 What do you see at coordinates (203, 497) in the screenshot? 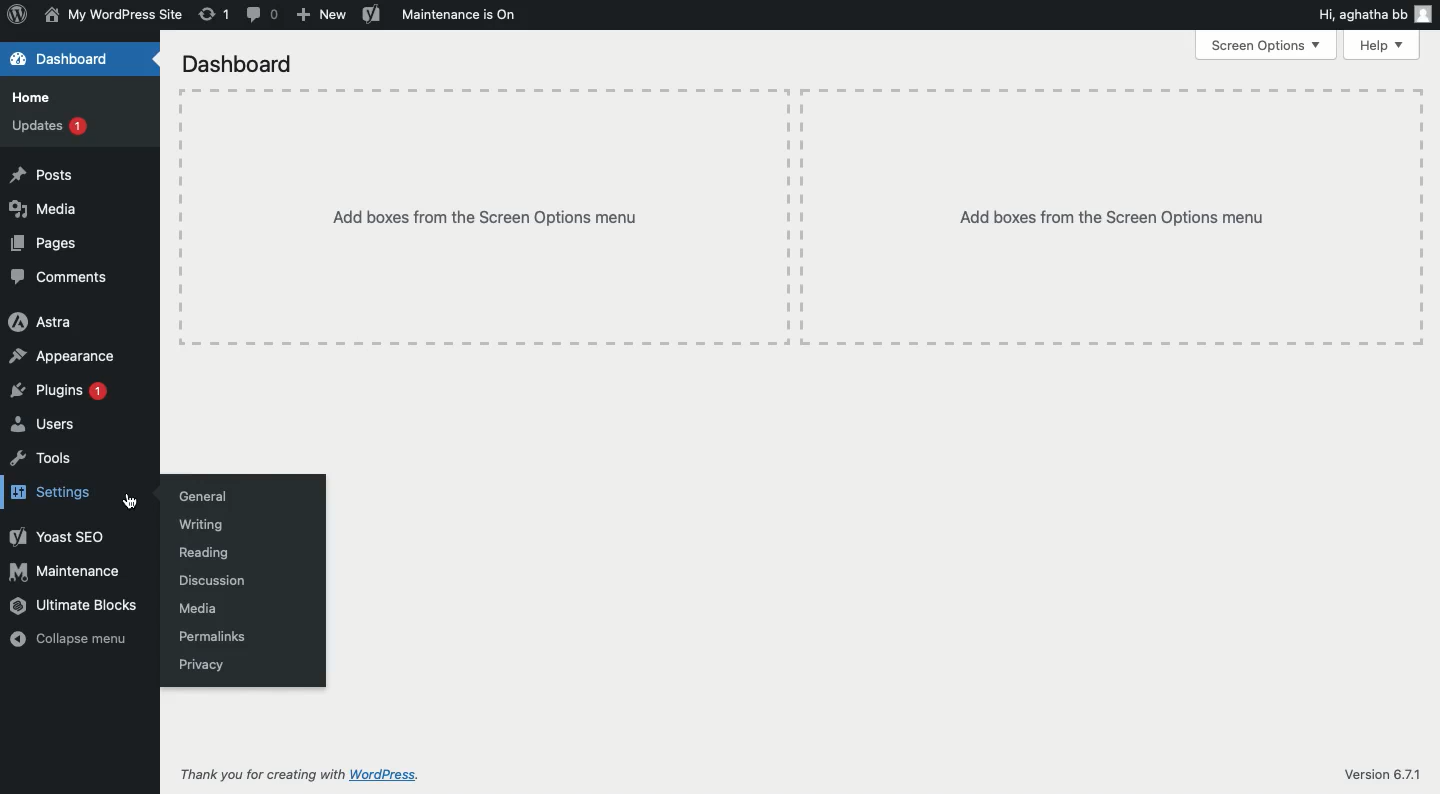
I see `General` at bounding box center [203, 497].